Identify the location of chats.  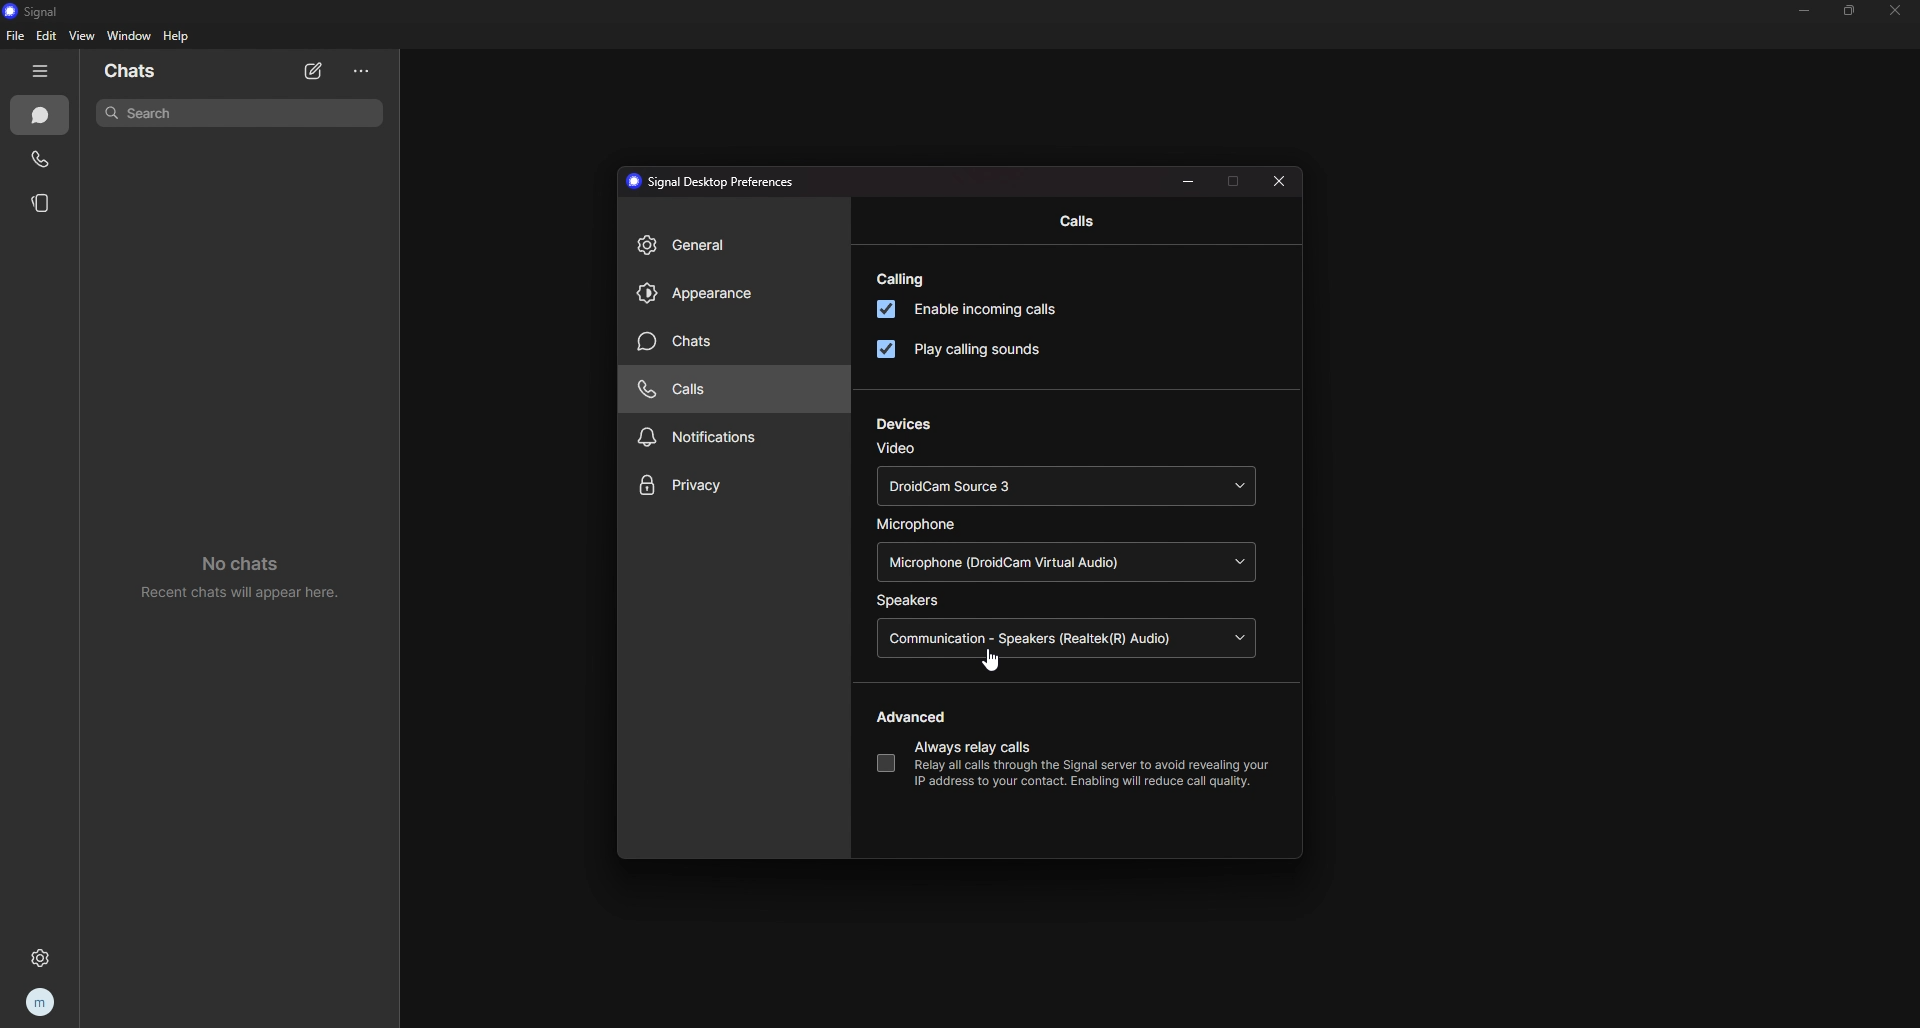
(162, 69).